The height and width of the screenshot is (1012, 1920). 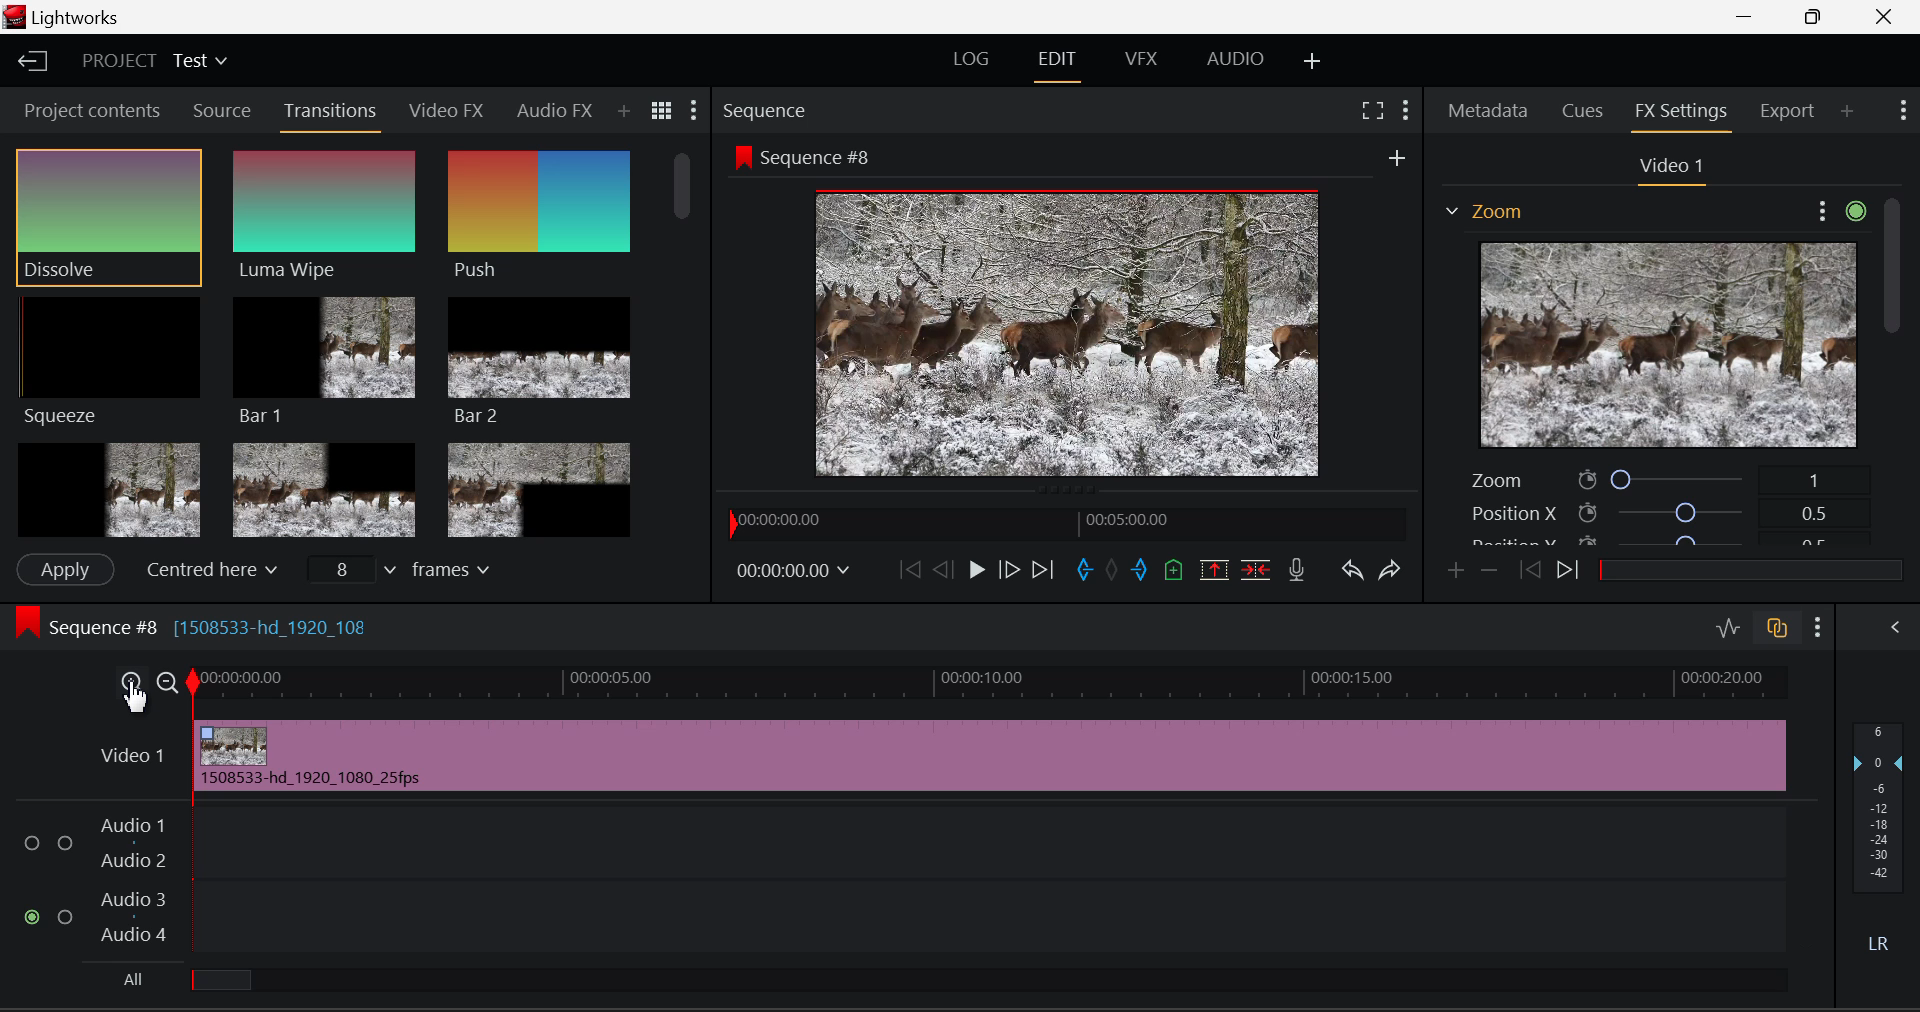 What do you see at coordinates (133, 861) in the screenshot?
I see `Audio 2` at bounding box center [133, 861].